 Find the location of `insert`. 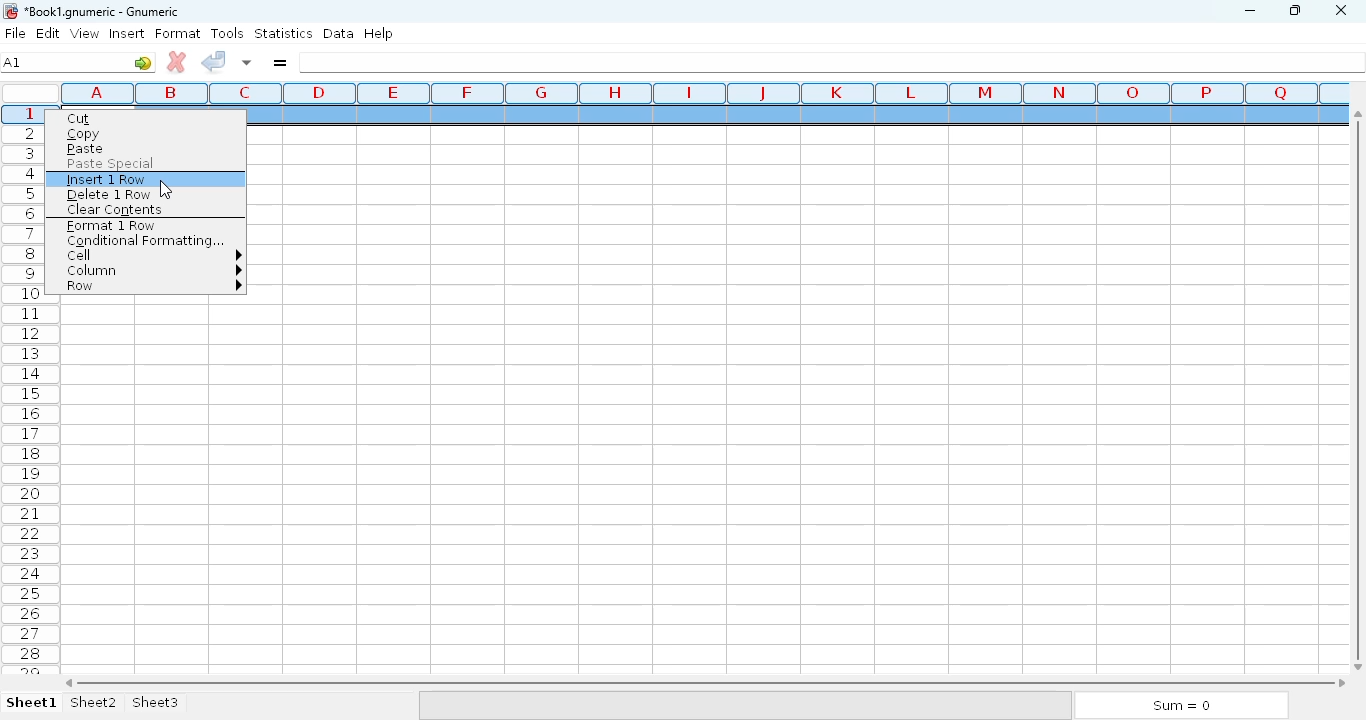

insert is located at coordinates (127, 33).